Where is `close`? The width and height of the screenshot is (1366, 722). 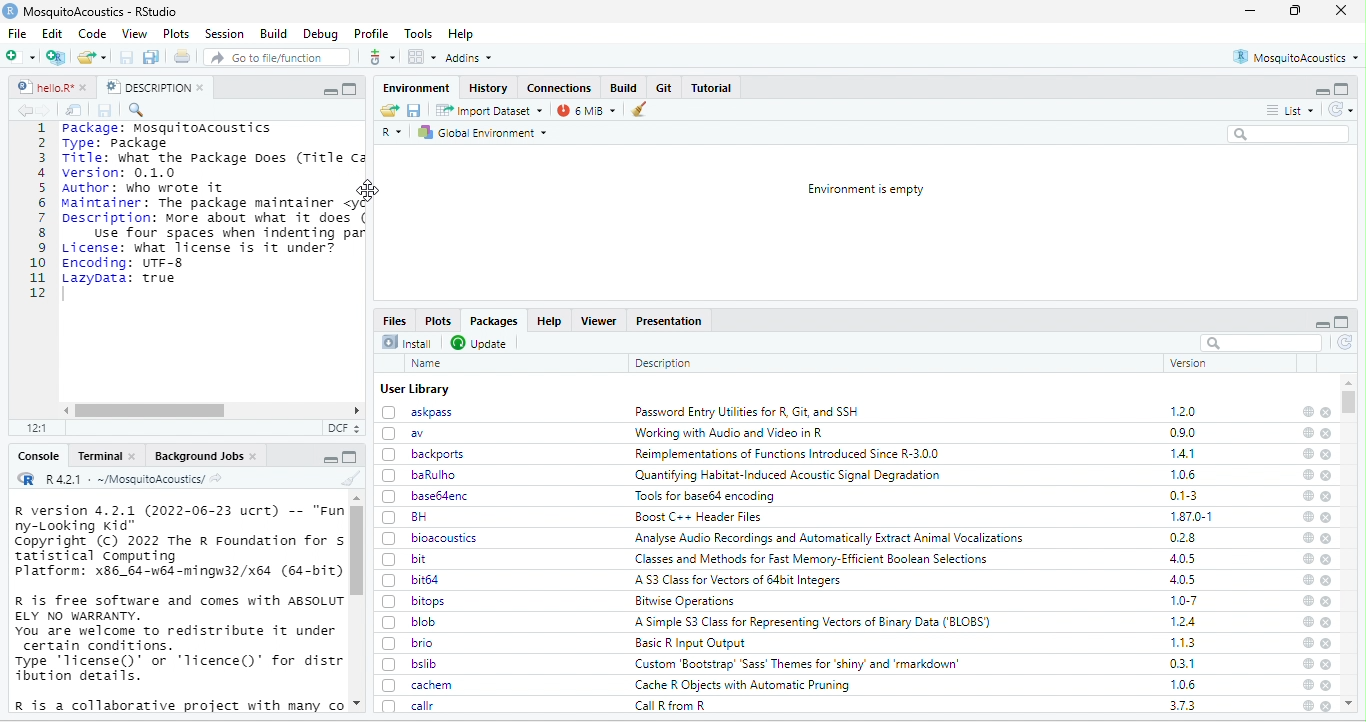
close is located at coordinates (1327, 622).